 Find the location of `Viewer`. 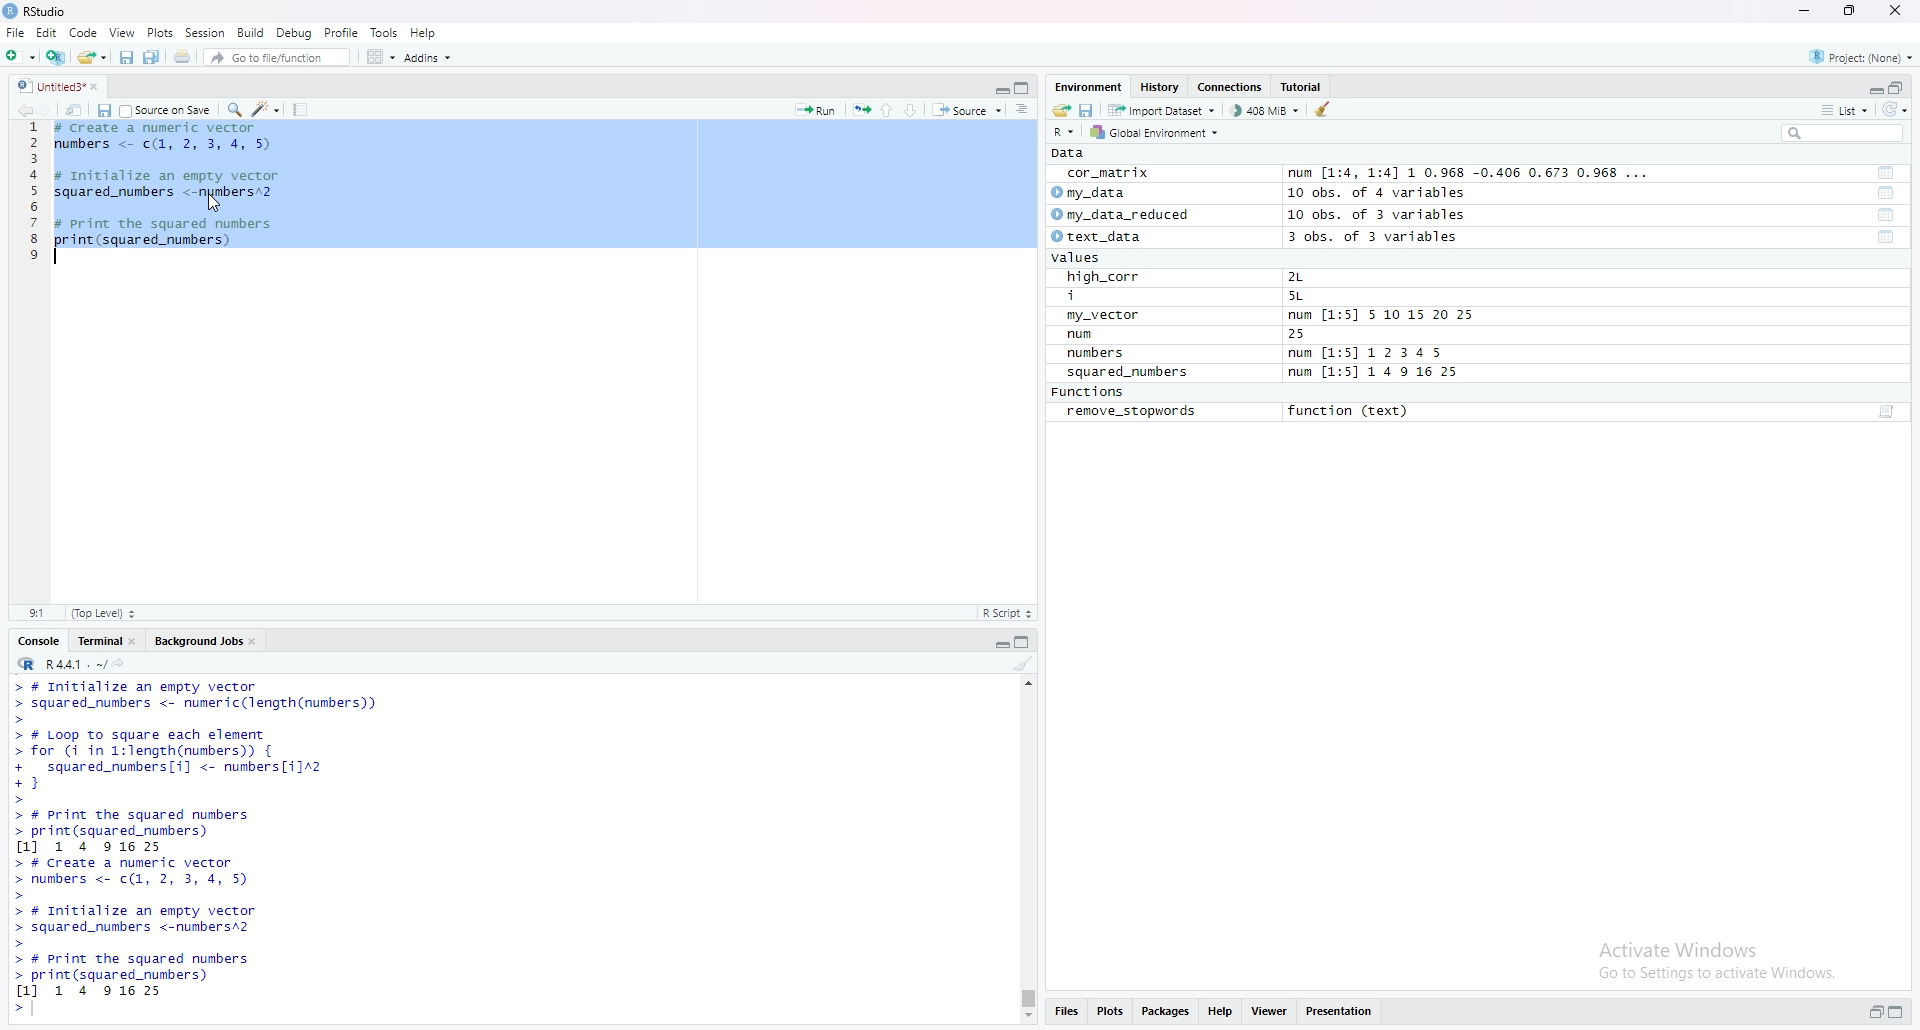

Viewer is located at coordinates (1270, 1013).